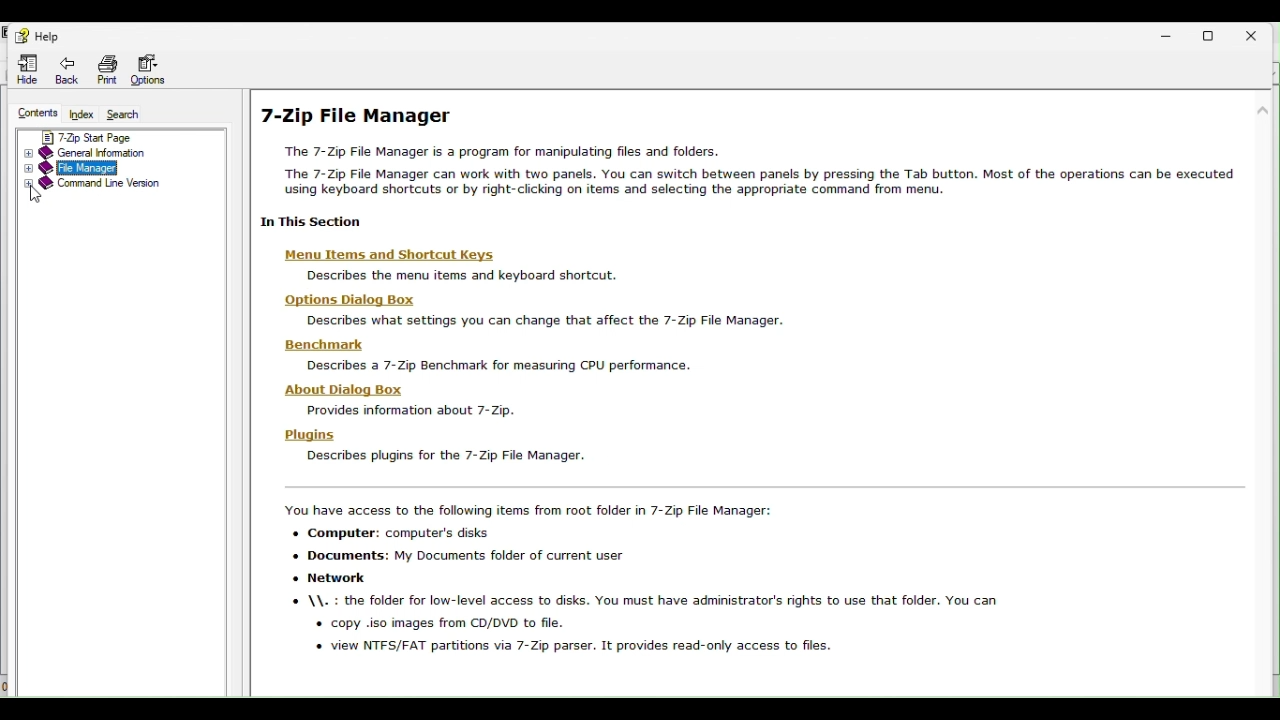 The height and width of the screenshot is (720, 1280). What do you see at coordinates (22, 70) in the screenshot?
I see `Hide` at bounding box center [22, 70].